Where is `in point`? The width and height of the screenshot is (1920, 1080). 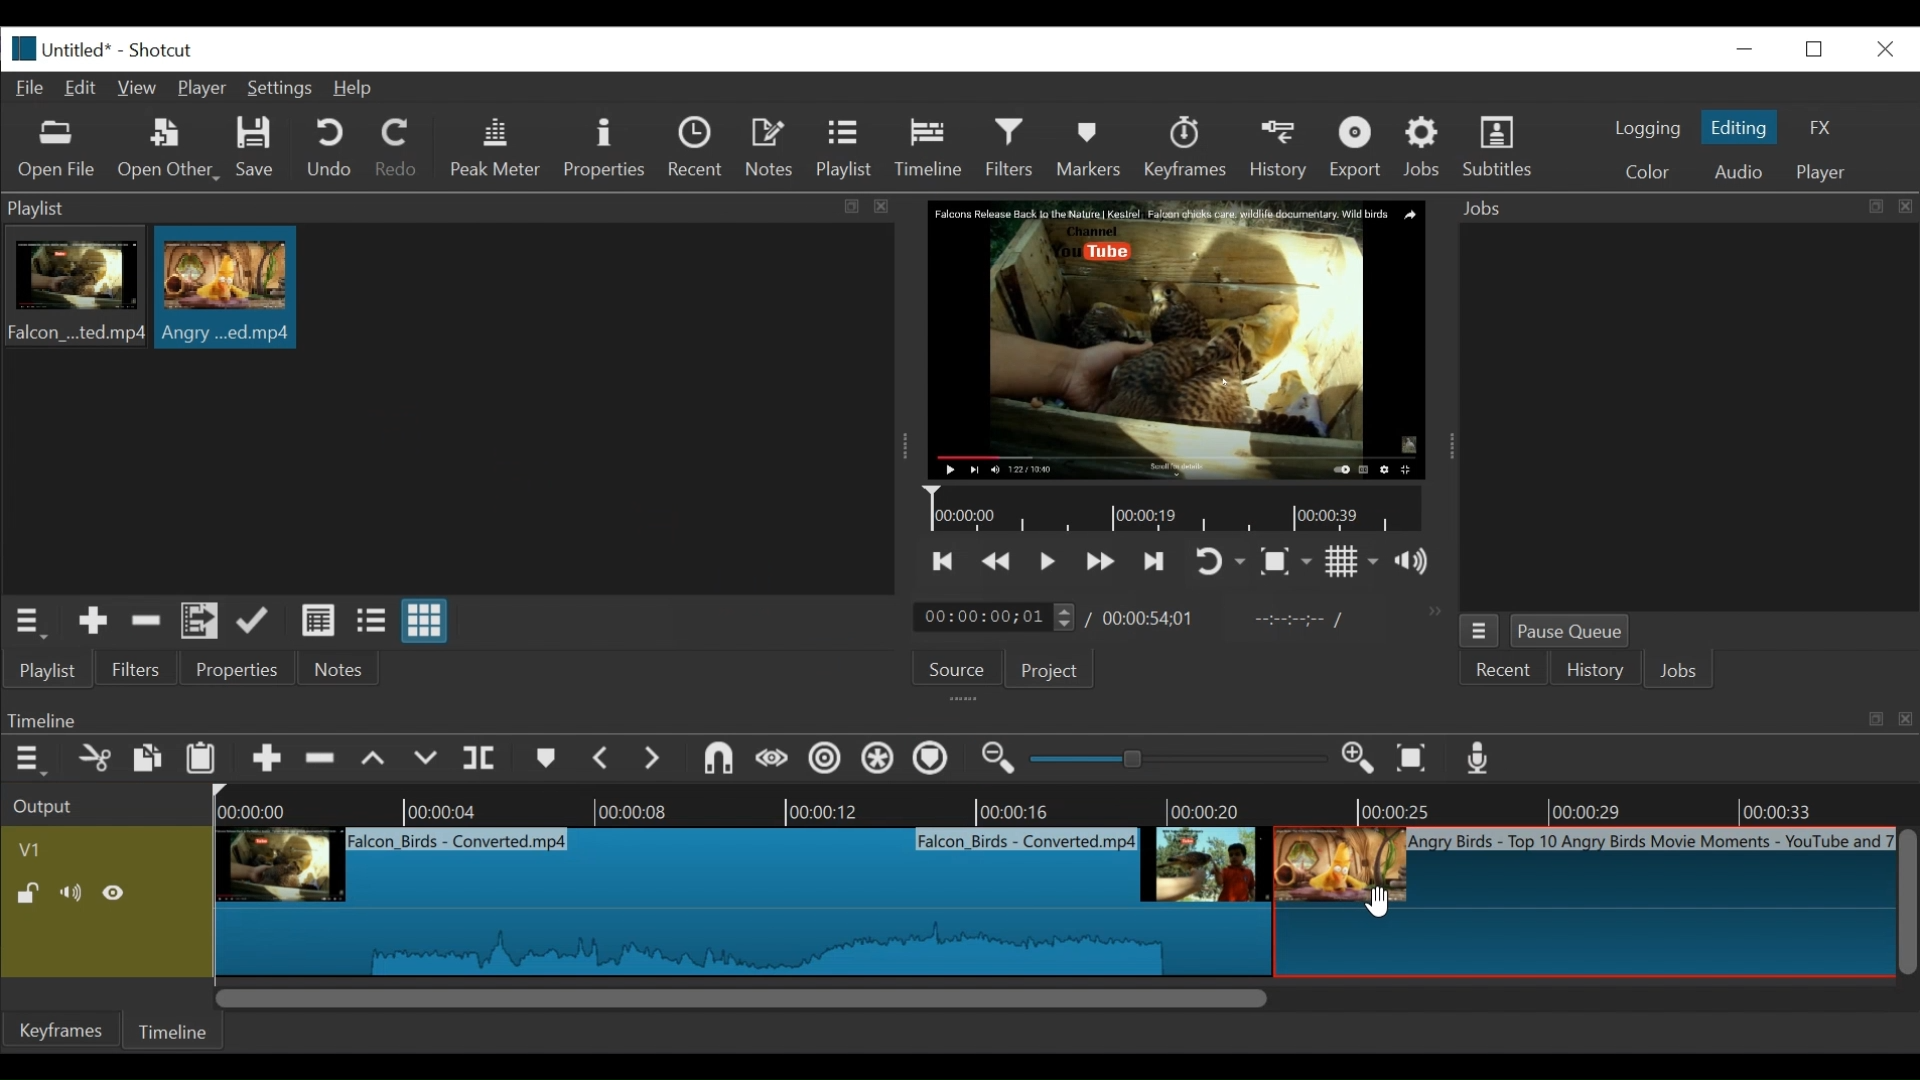 in point is located at coordinates (1294, 622).